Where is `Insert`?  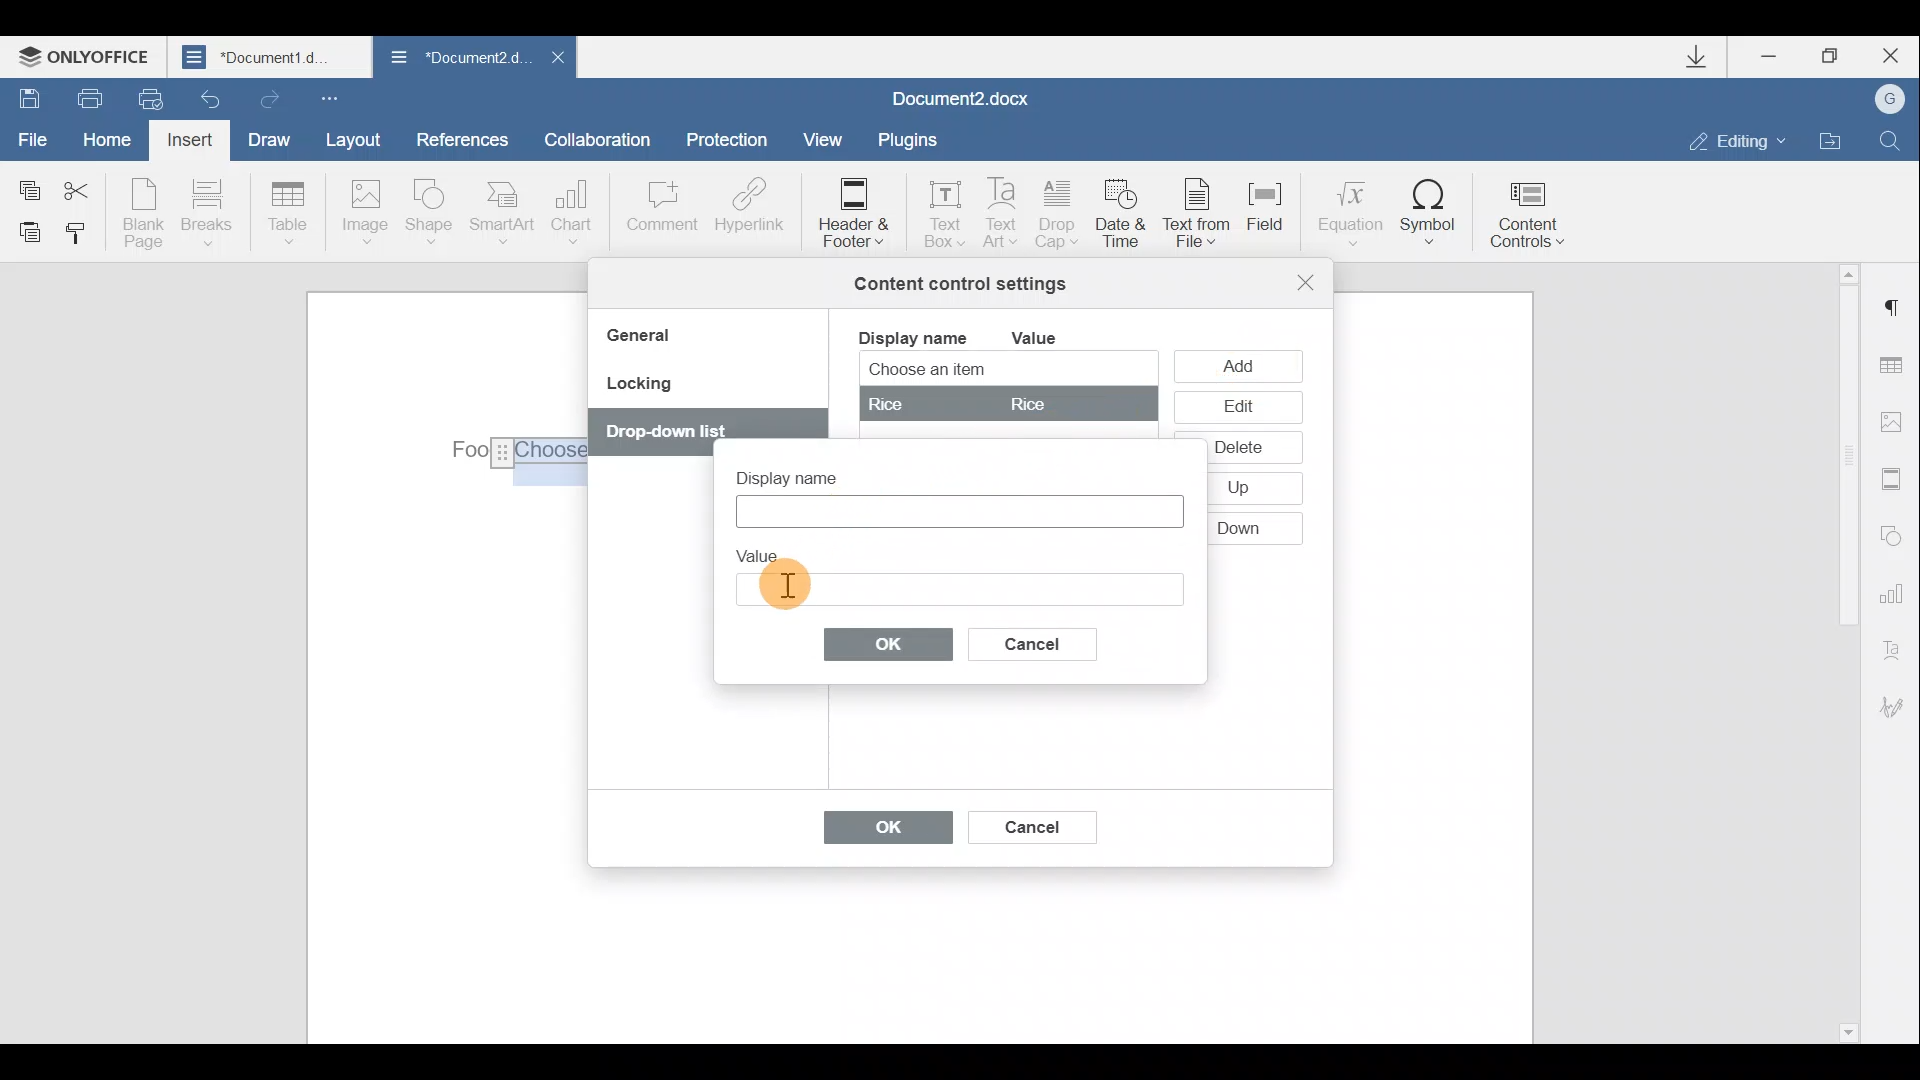
Insert is located at coordinates (192, 144).